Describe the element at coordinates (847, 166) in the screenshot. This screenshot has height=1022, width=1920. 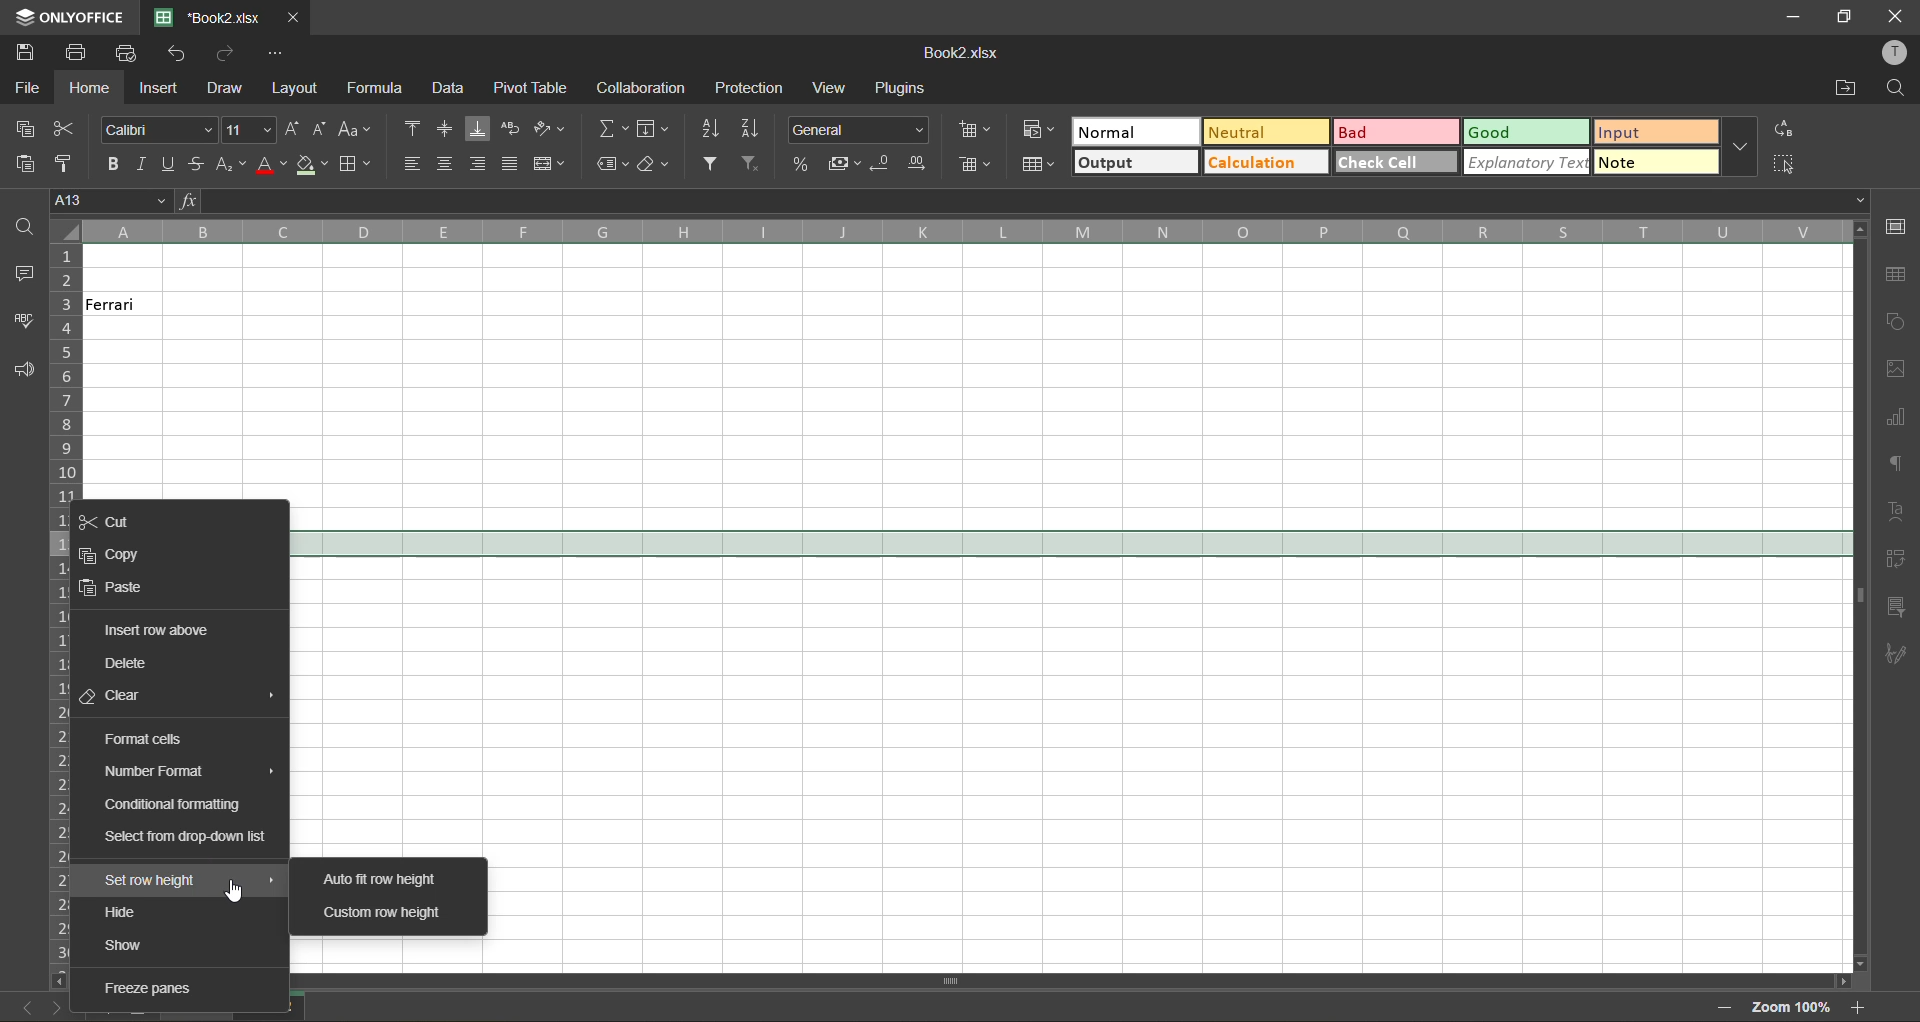
I see `accounting` at that location.